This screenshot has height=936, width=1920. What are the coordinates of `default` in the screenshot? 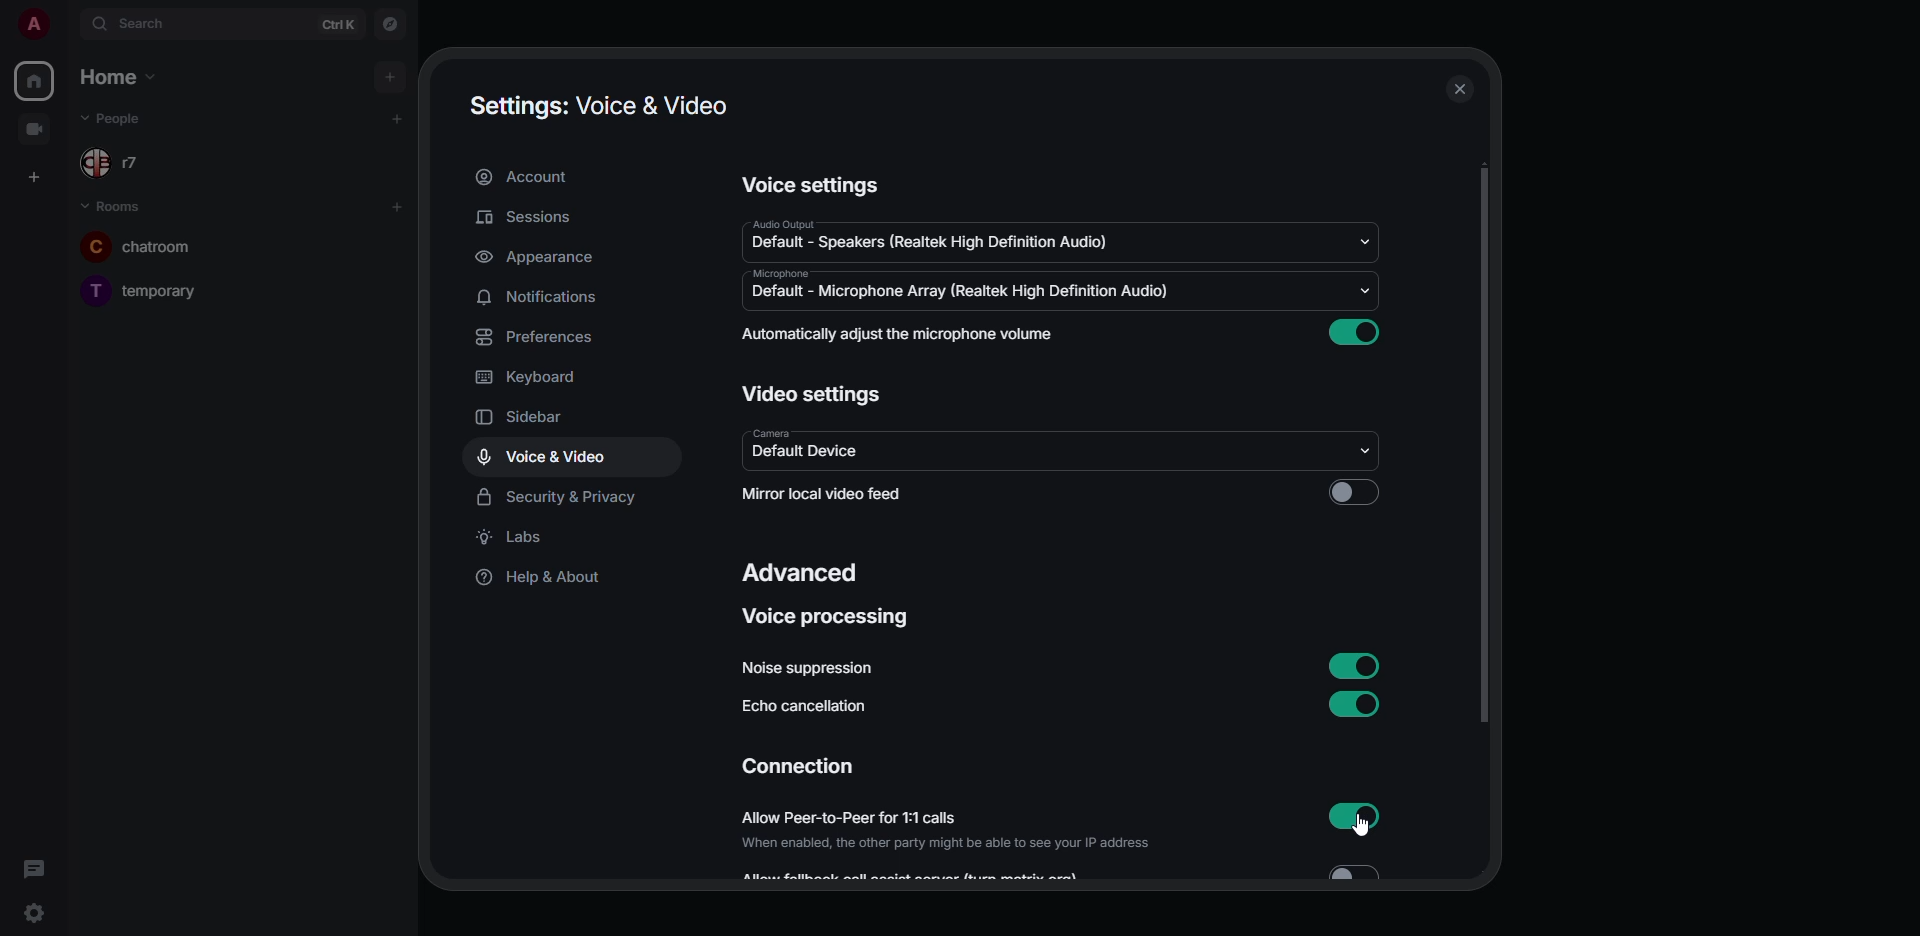 It's located at (804, 452).